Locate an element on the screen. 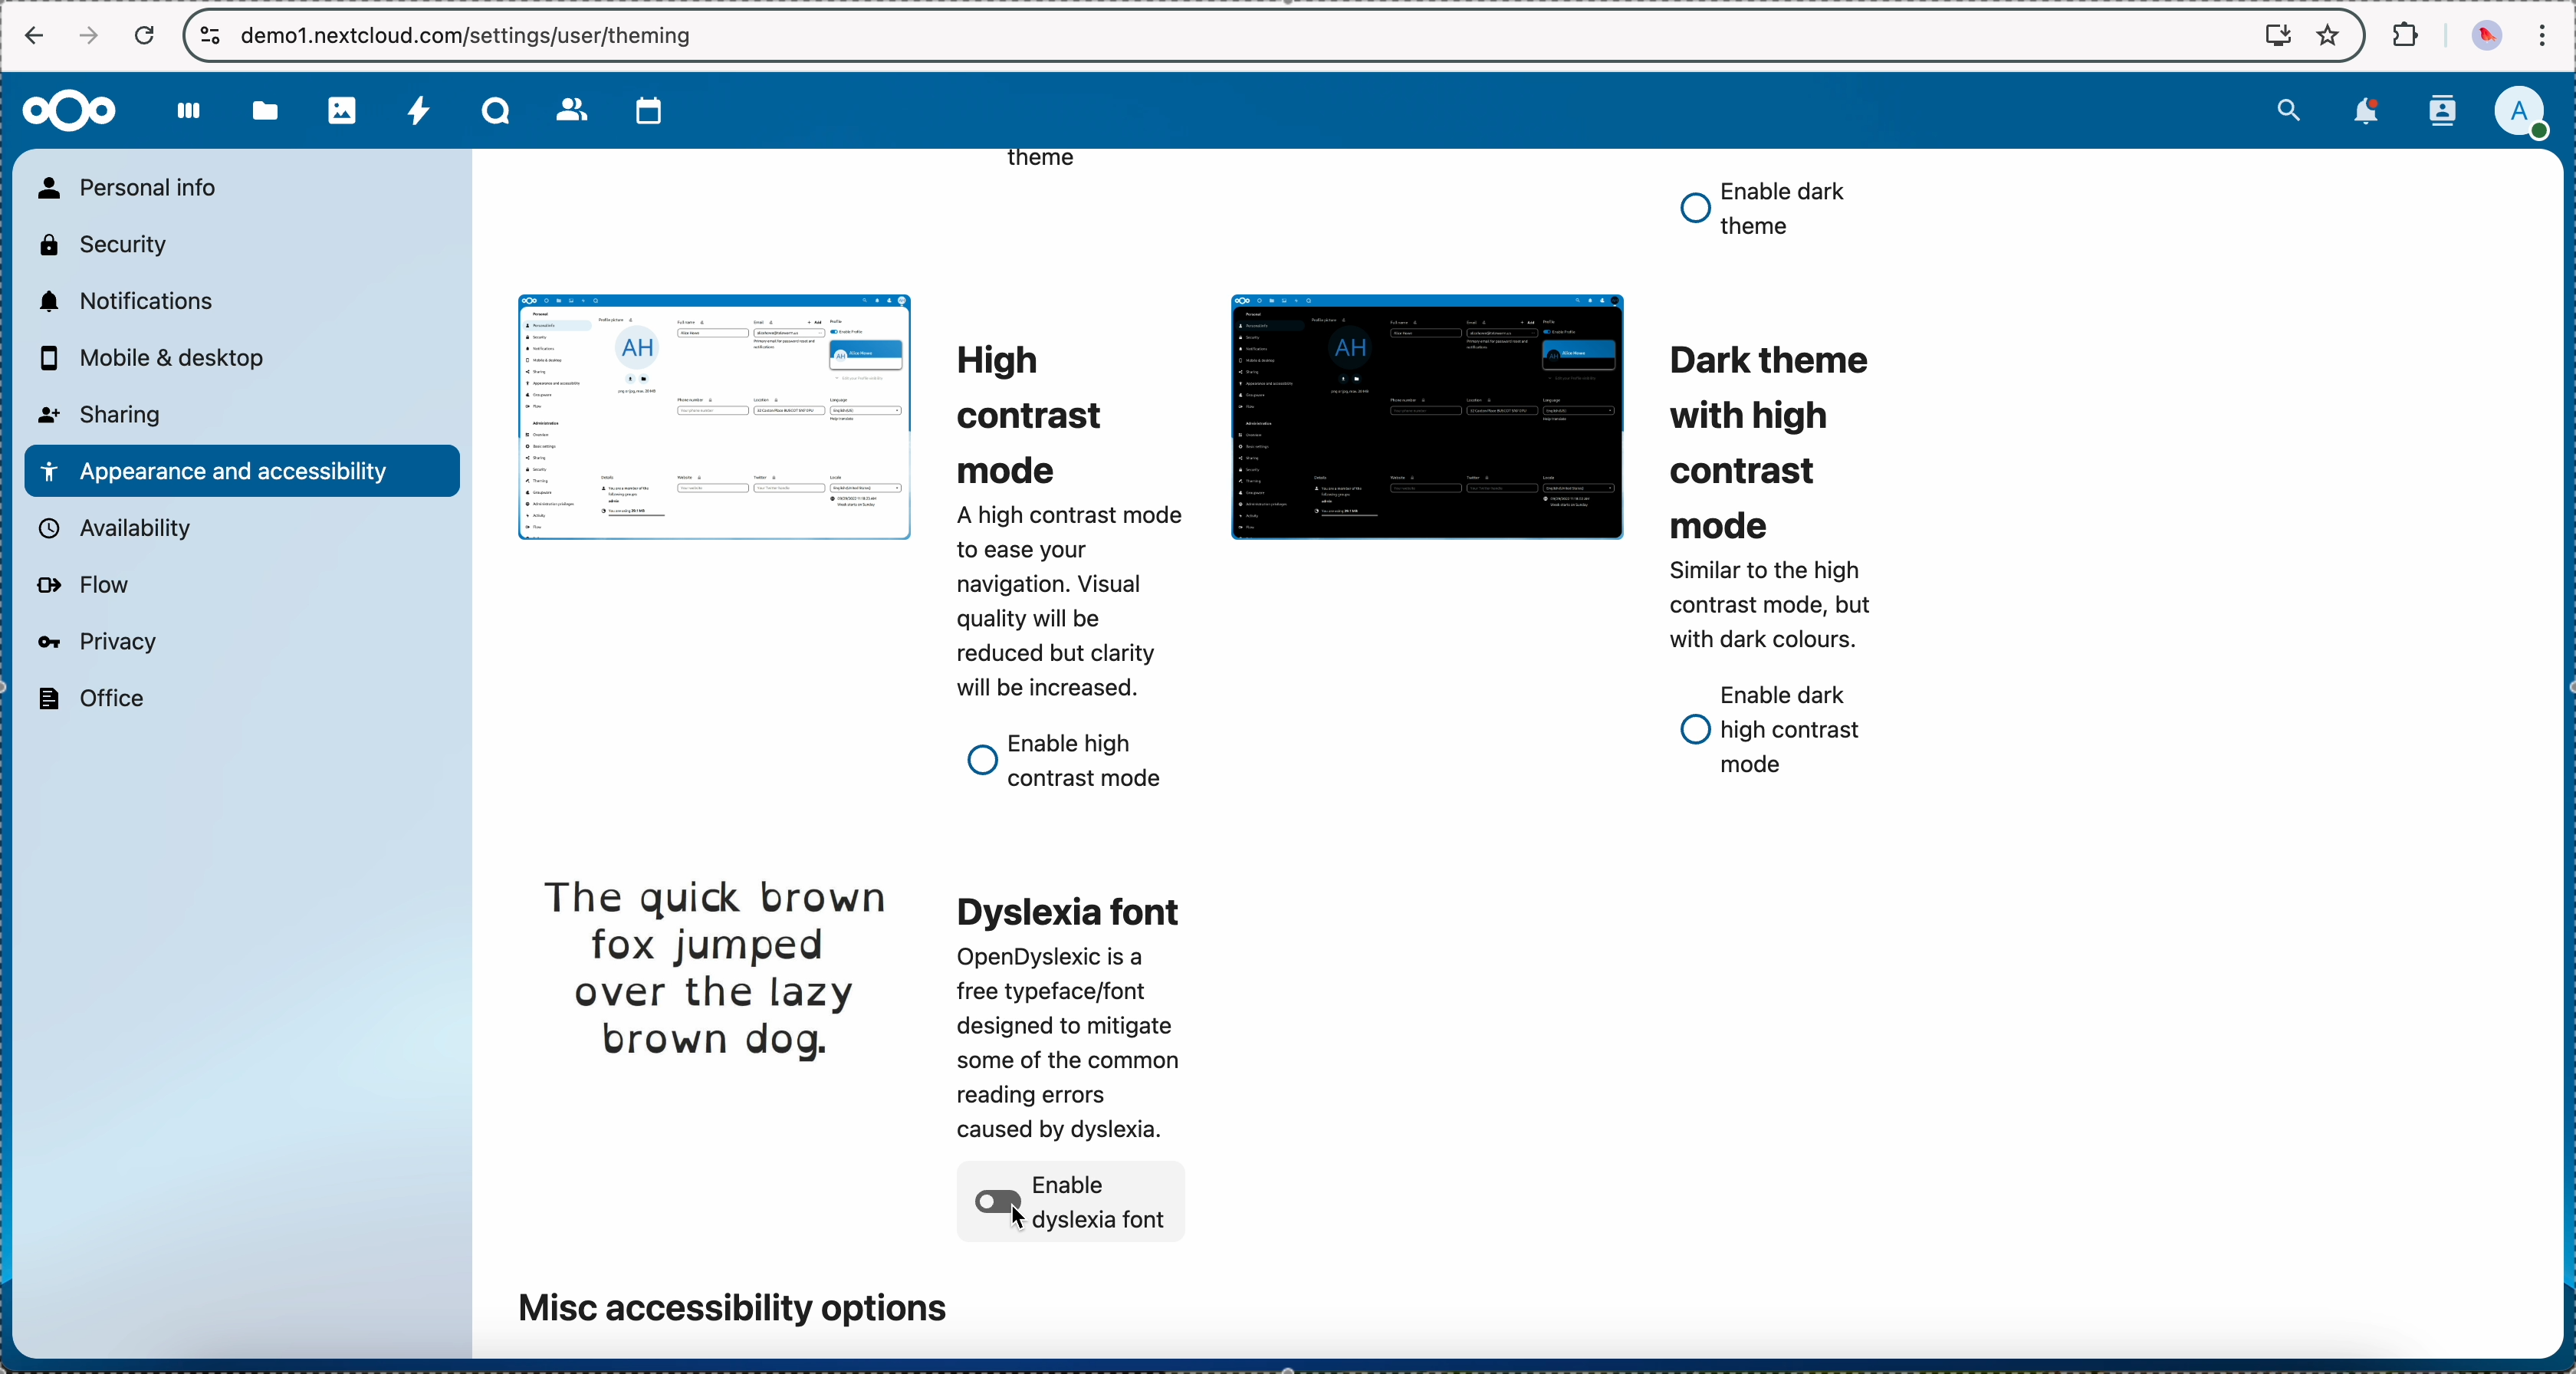 The height and width of the screenshot is (1374, 2576). cursor is located at coordinates (1019, 1217).